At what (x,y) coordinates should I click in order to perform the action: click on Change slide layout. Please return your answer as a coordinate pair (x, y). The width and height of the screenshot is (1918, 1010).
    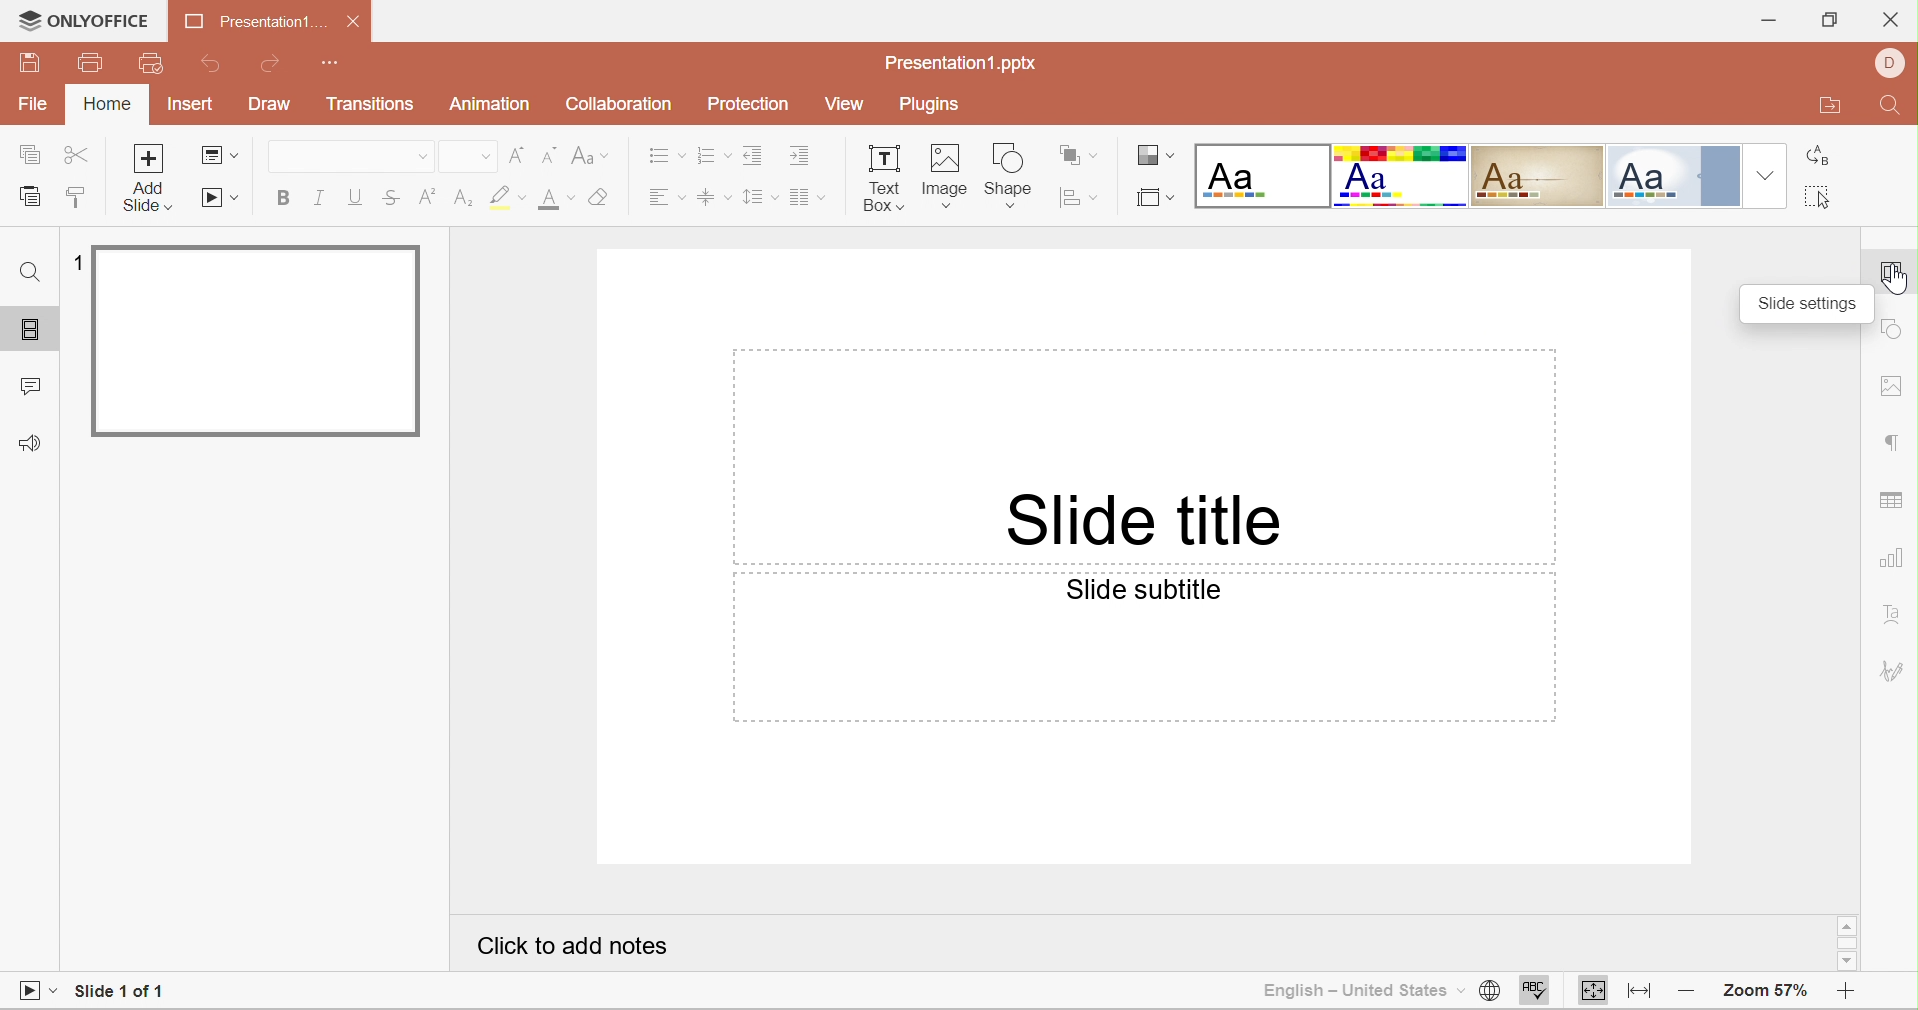
    Looking at the image, I should click on (214, 154).